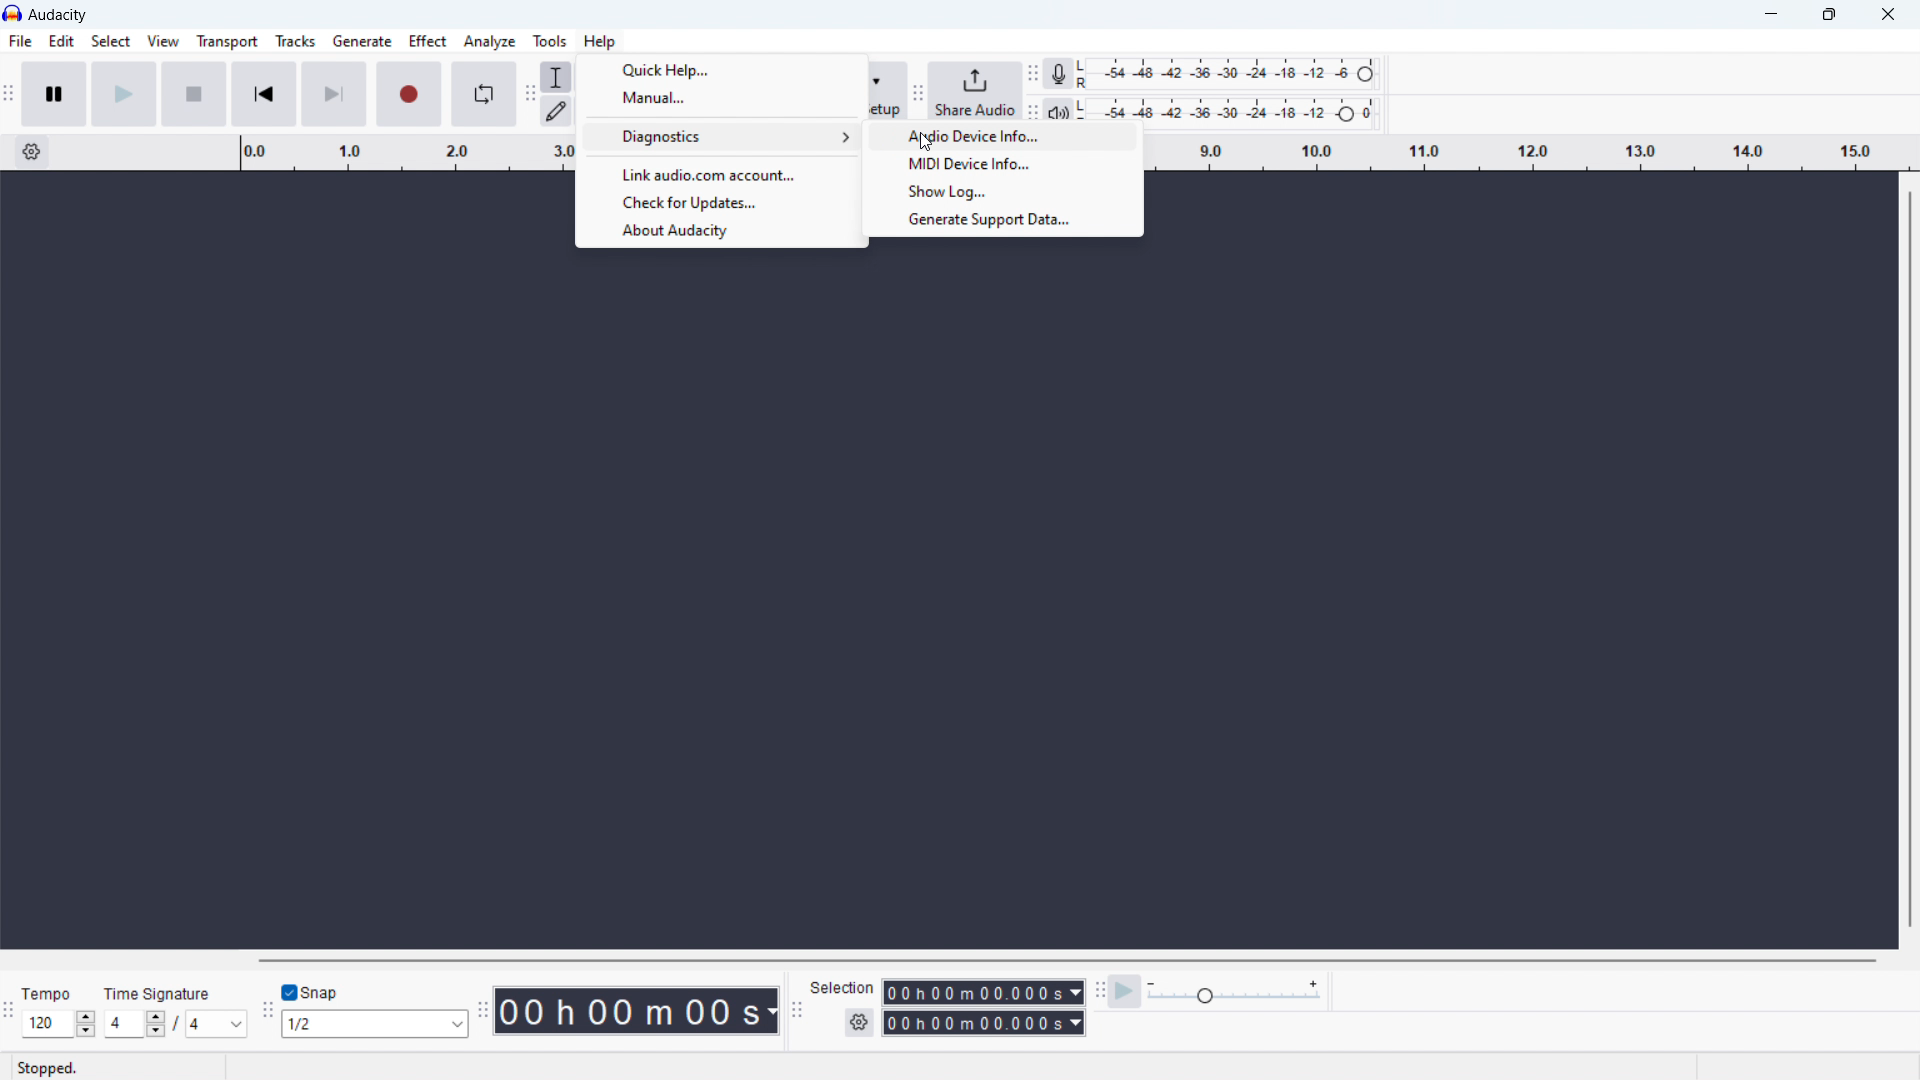 The image size is (1920, 1080). What do you see at coordinates (1228, 105) in the screenshot?
I see `playback level` at bounding box center [1228, 105].